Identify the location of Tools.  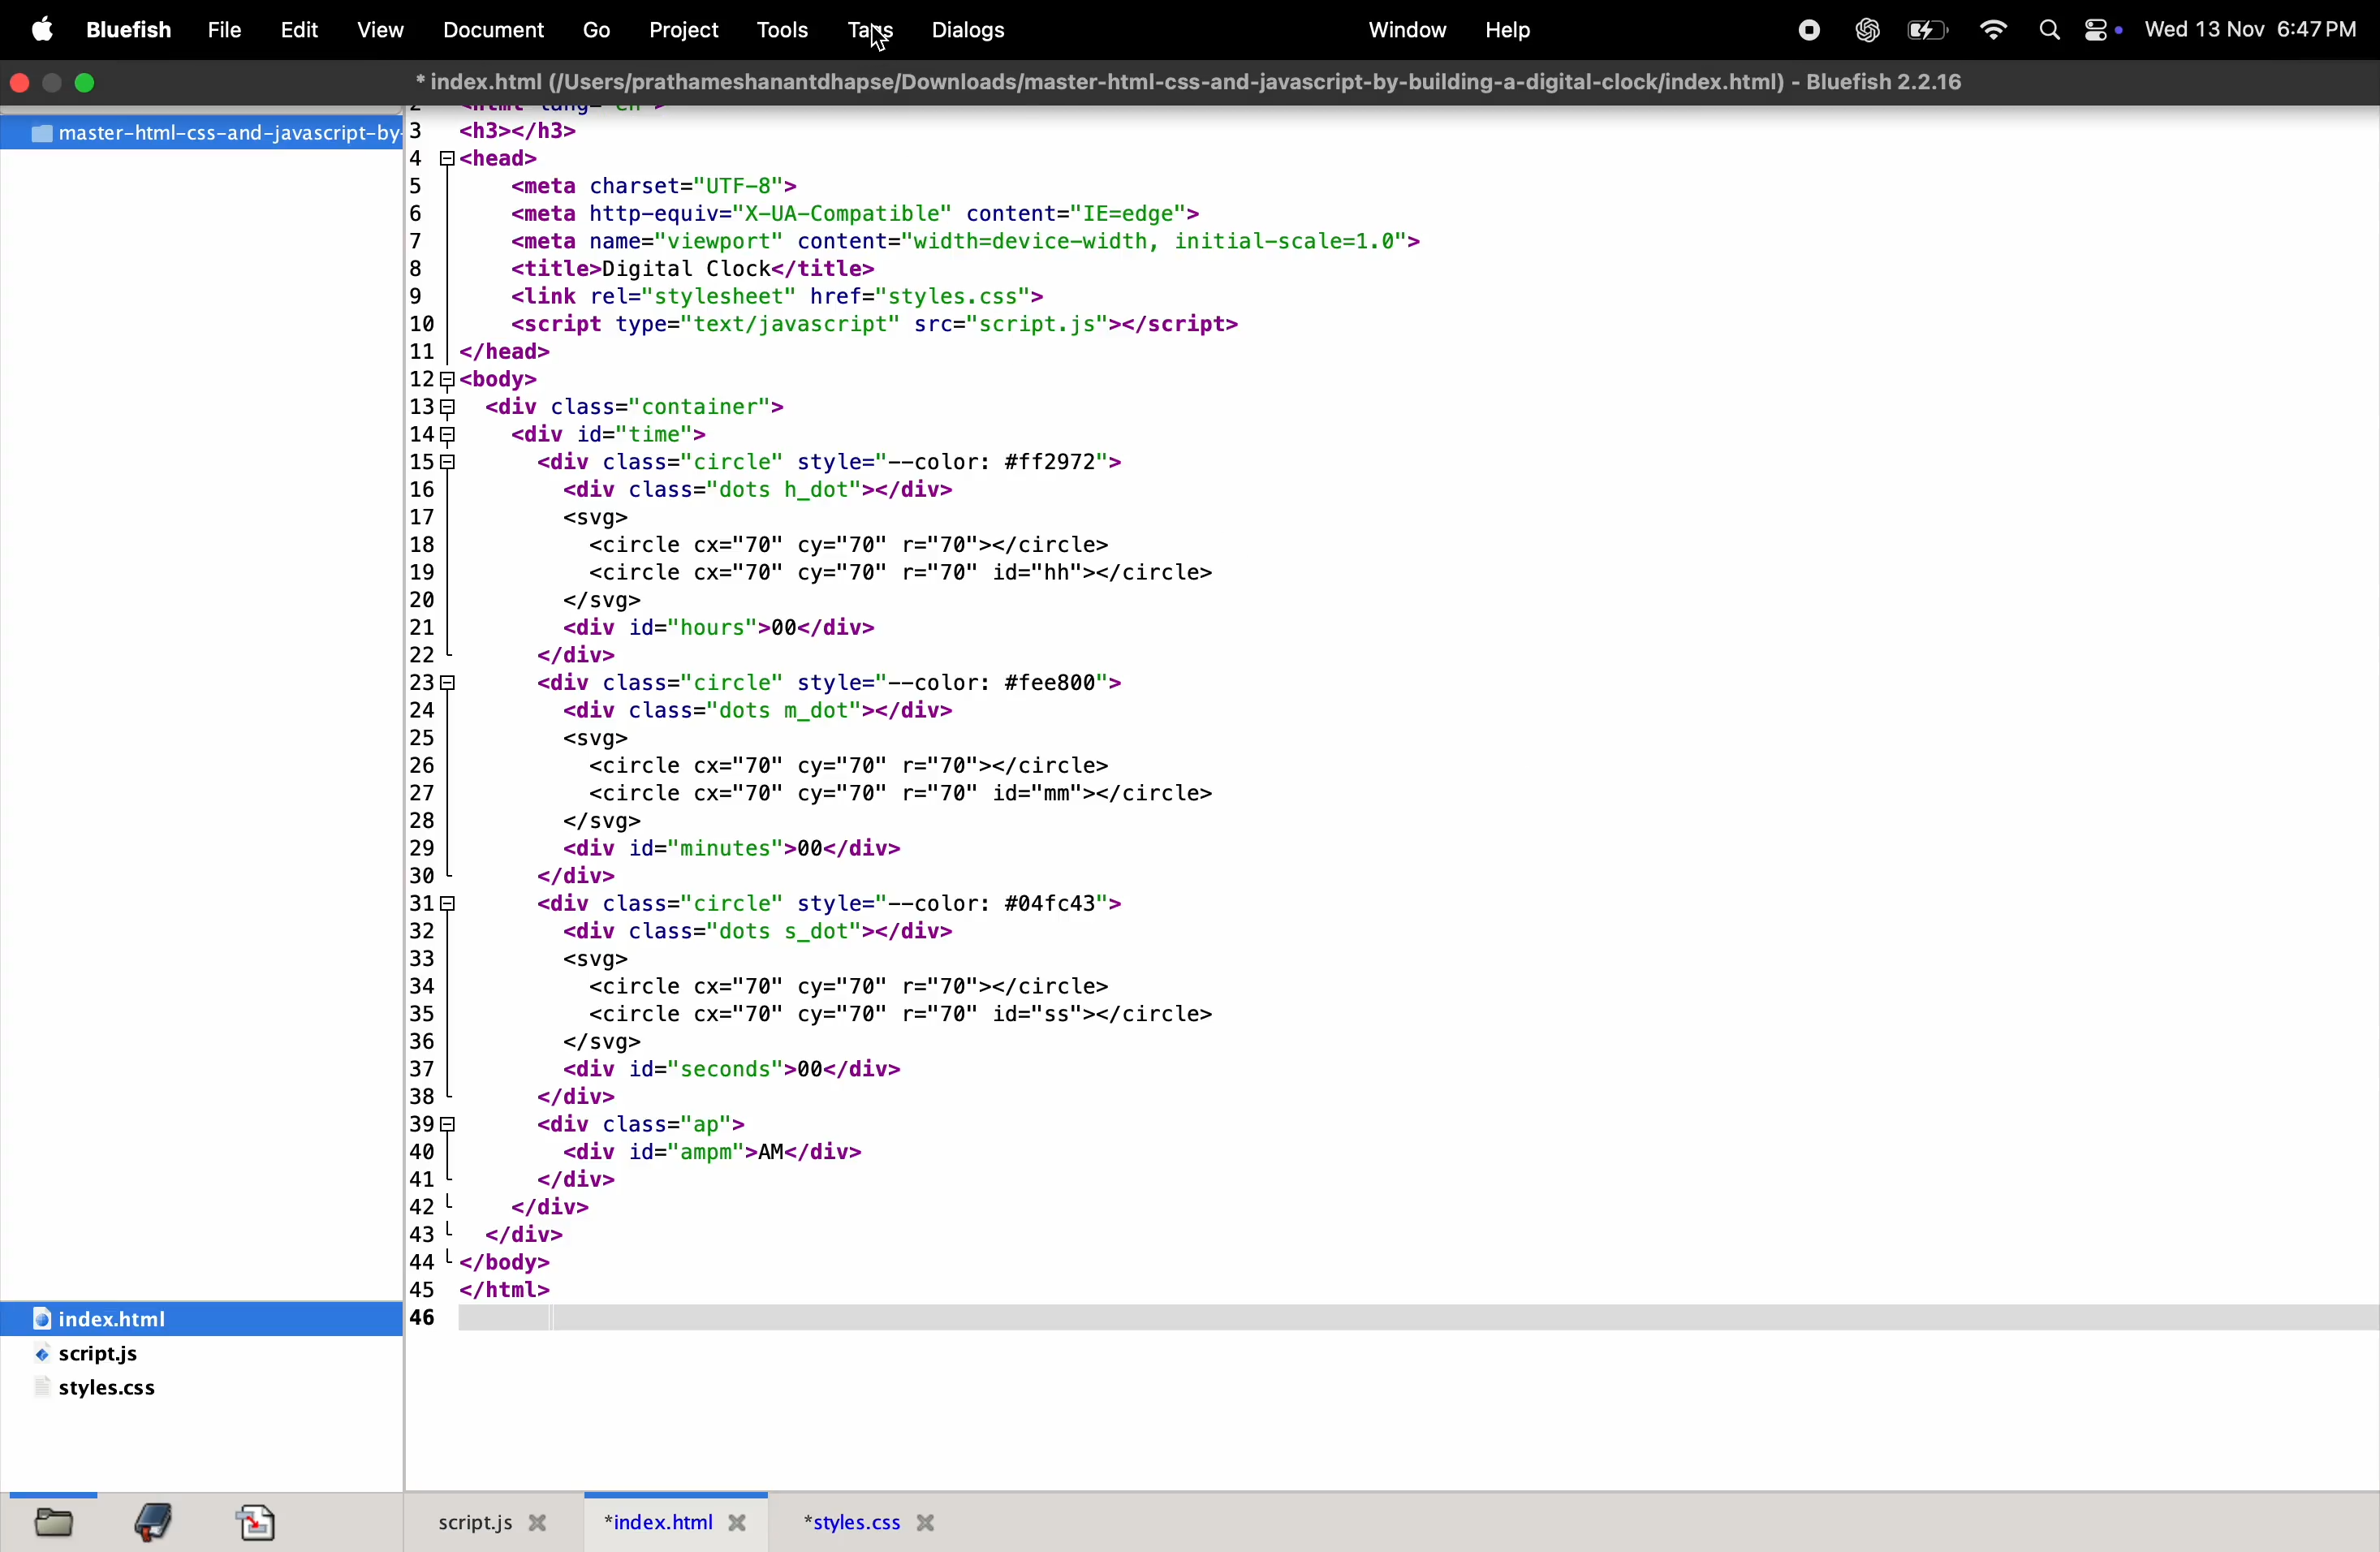
(783, 31).